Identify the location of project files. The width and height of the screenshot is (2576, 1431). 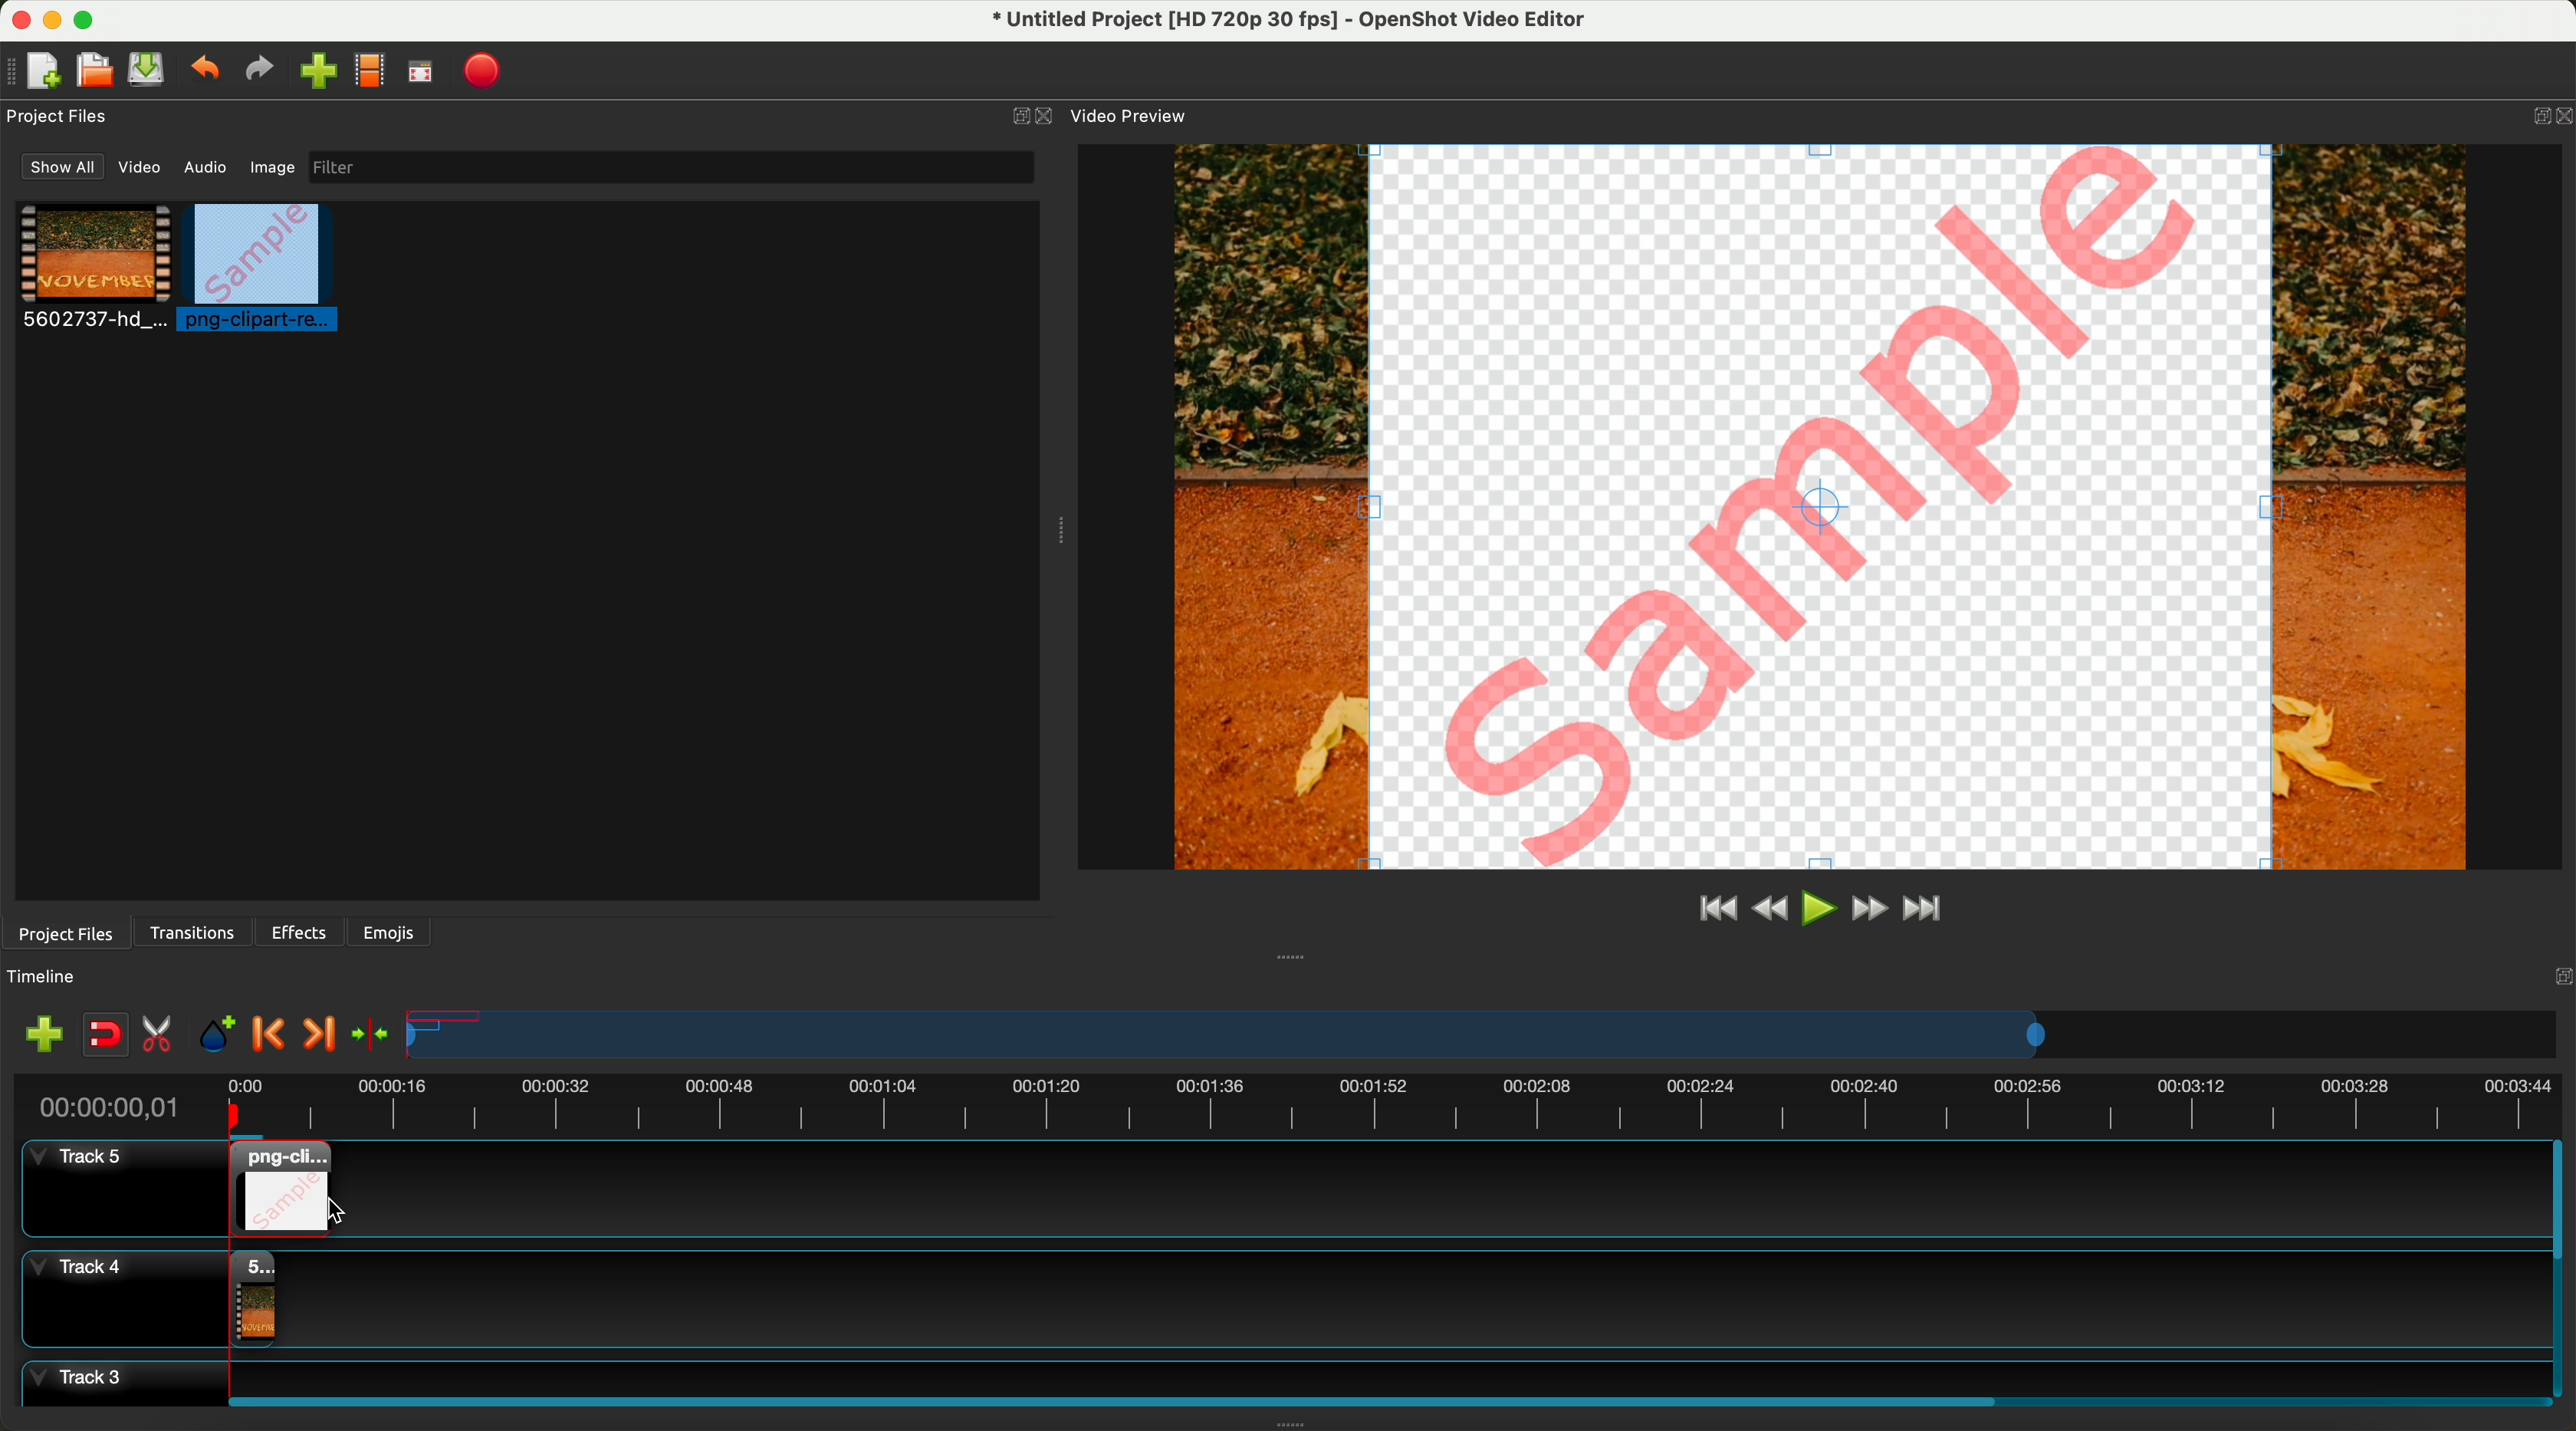
(60, 116).